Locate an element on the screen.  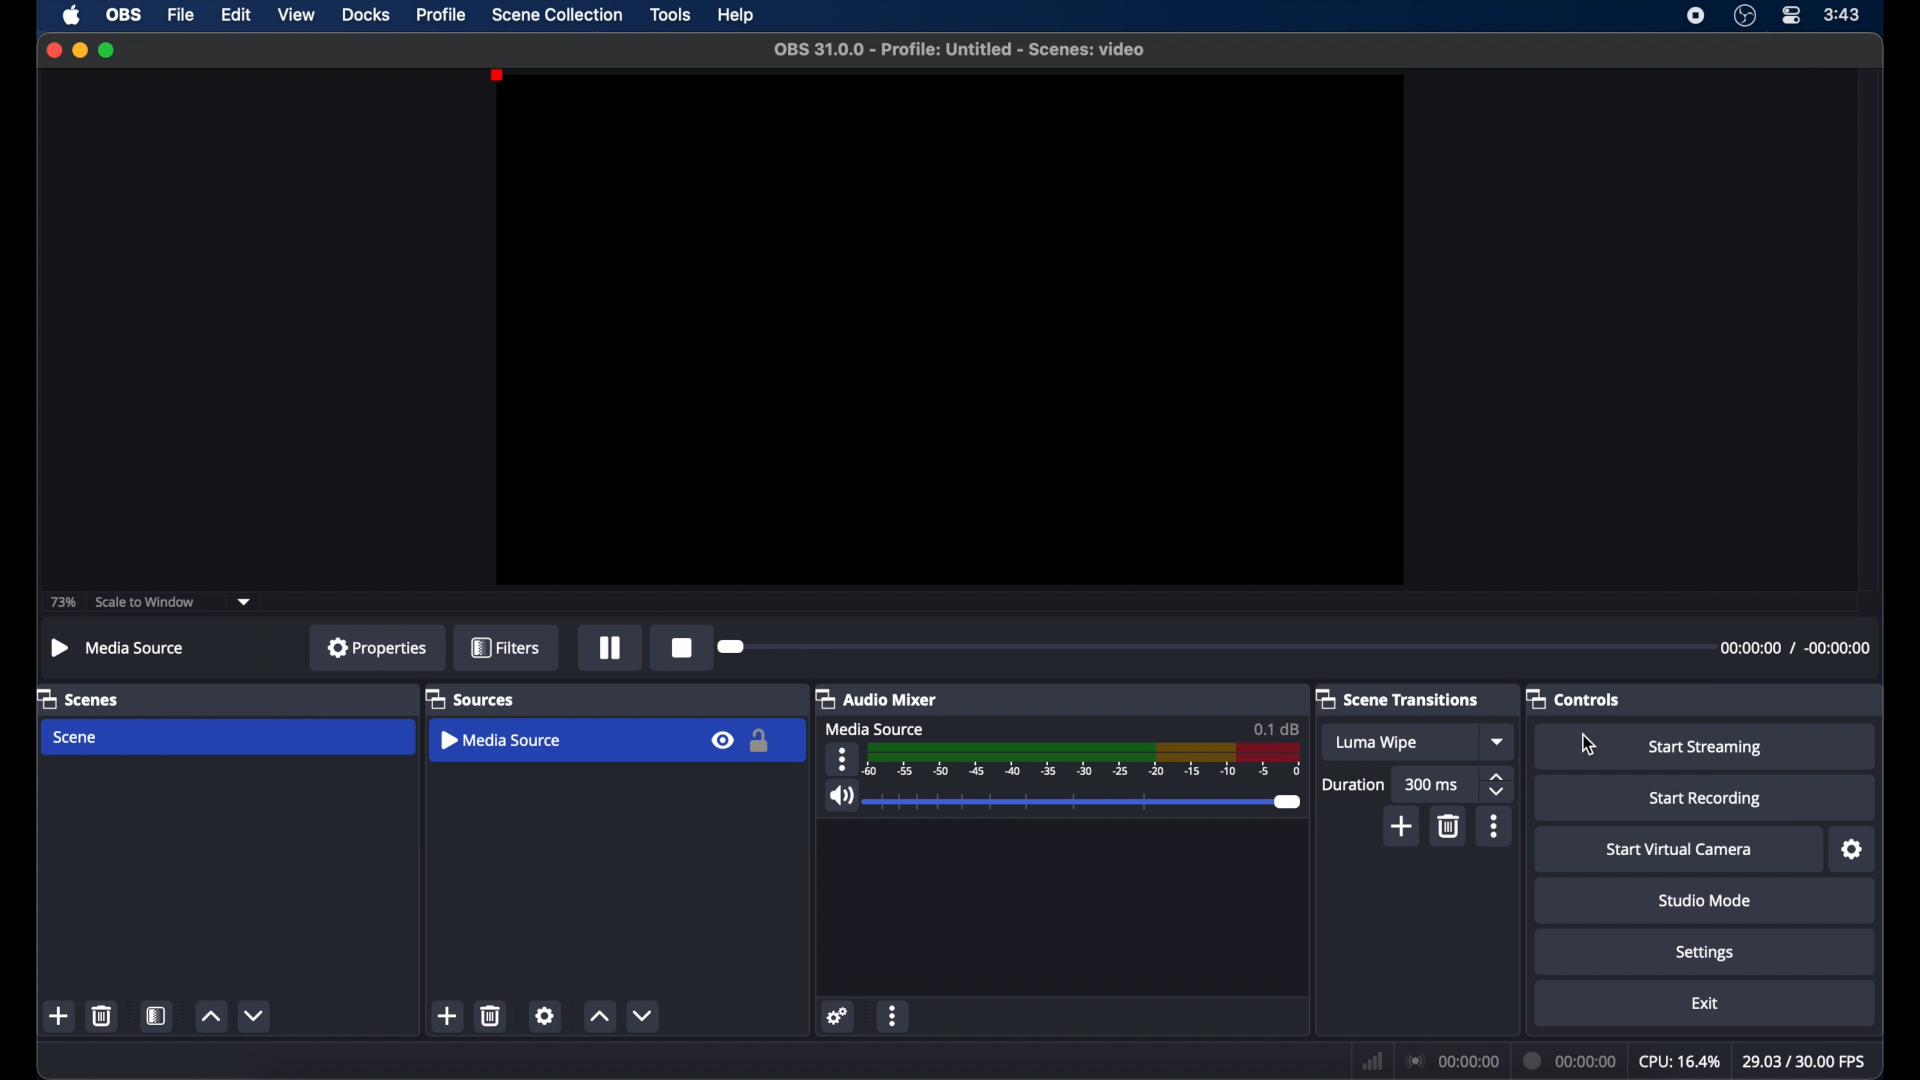
edit is located at coordinates (235, 15).